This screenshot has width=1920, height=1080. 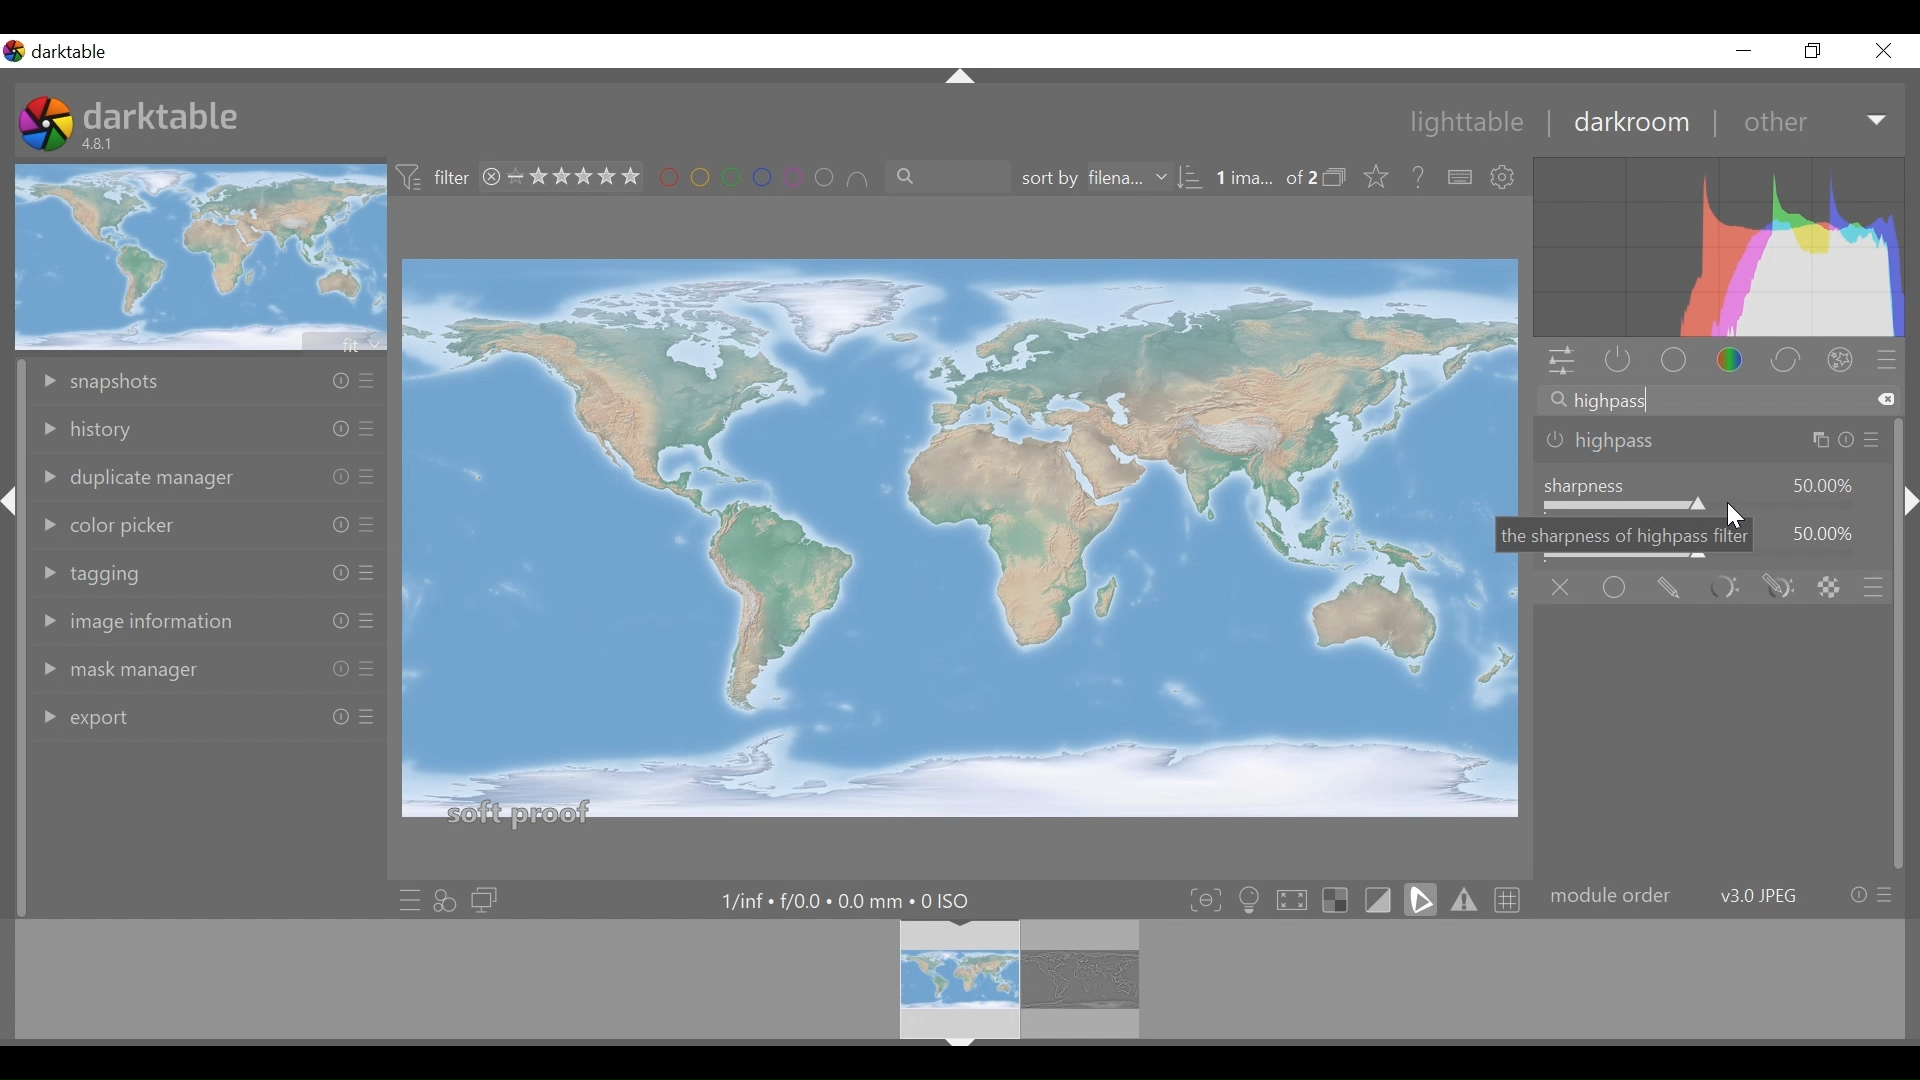 I want to click on image preview, so click(x=196, y=257).